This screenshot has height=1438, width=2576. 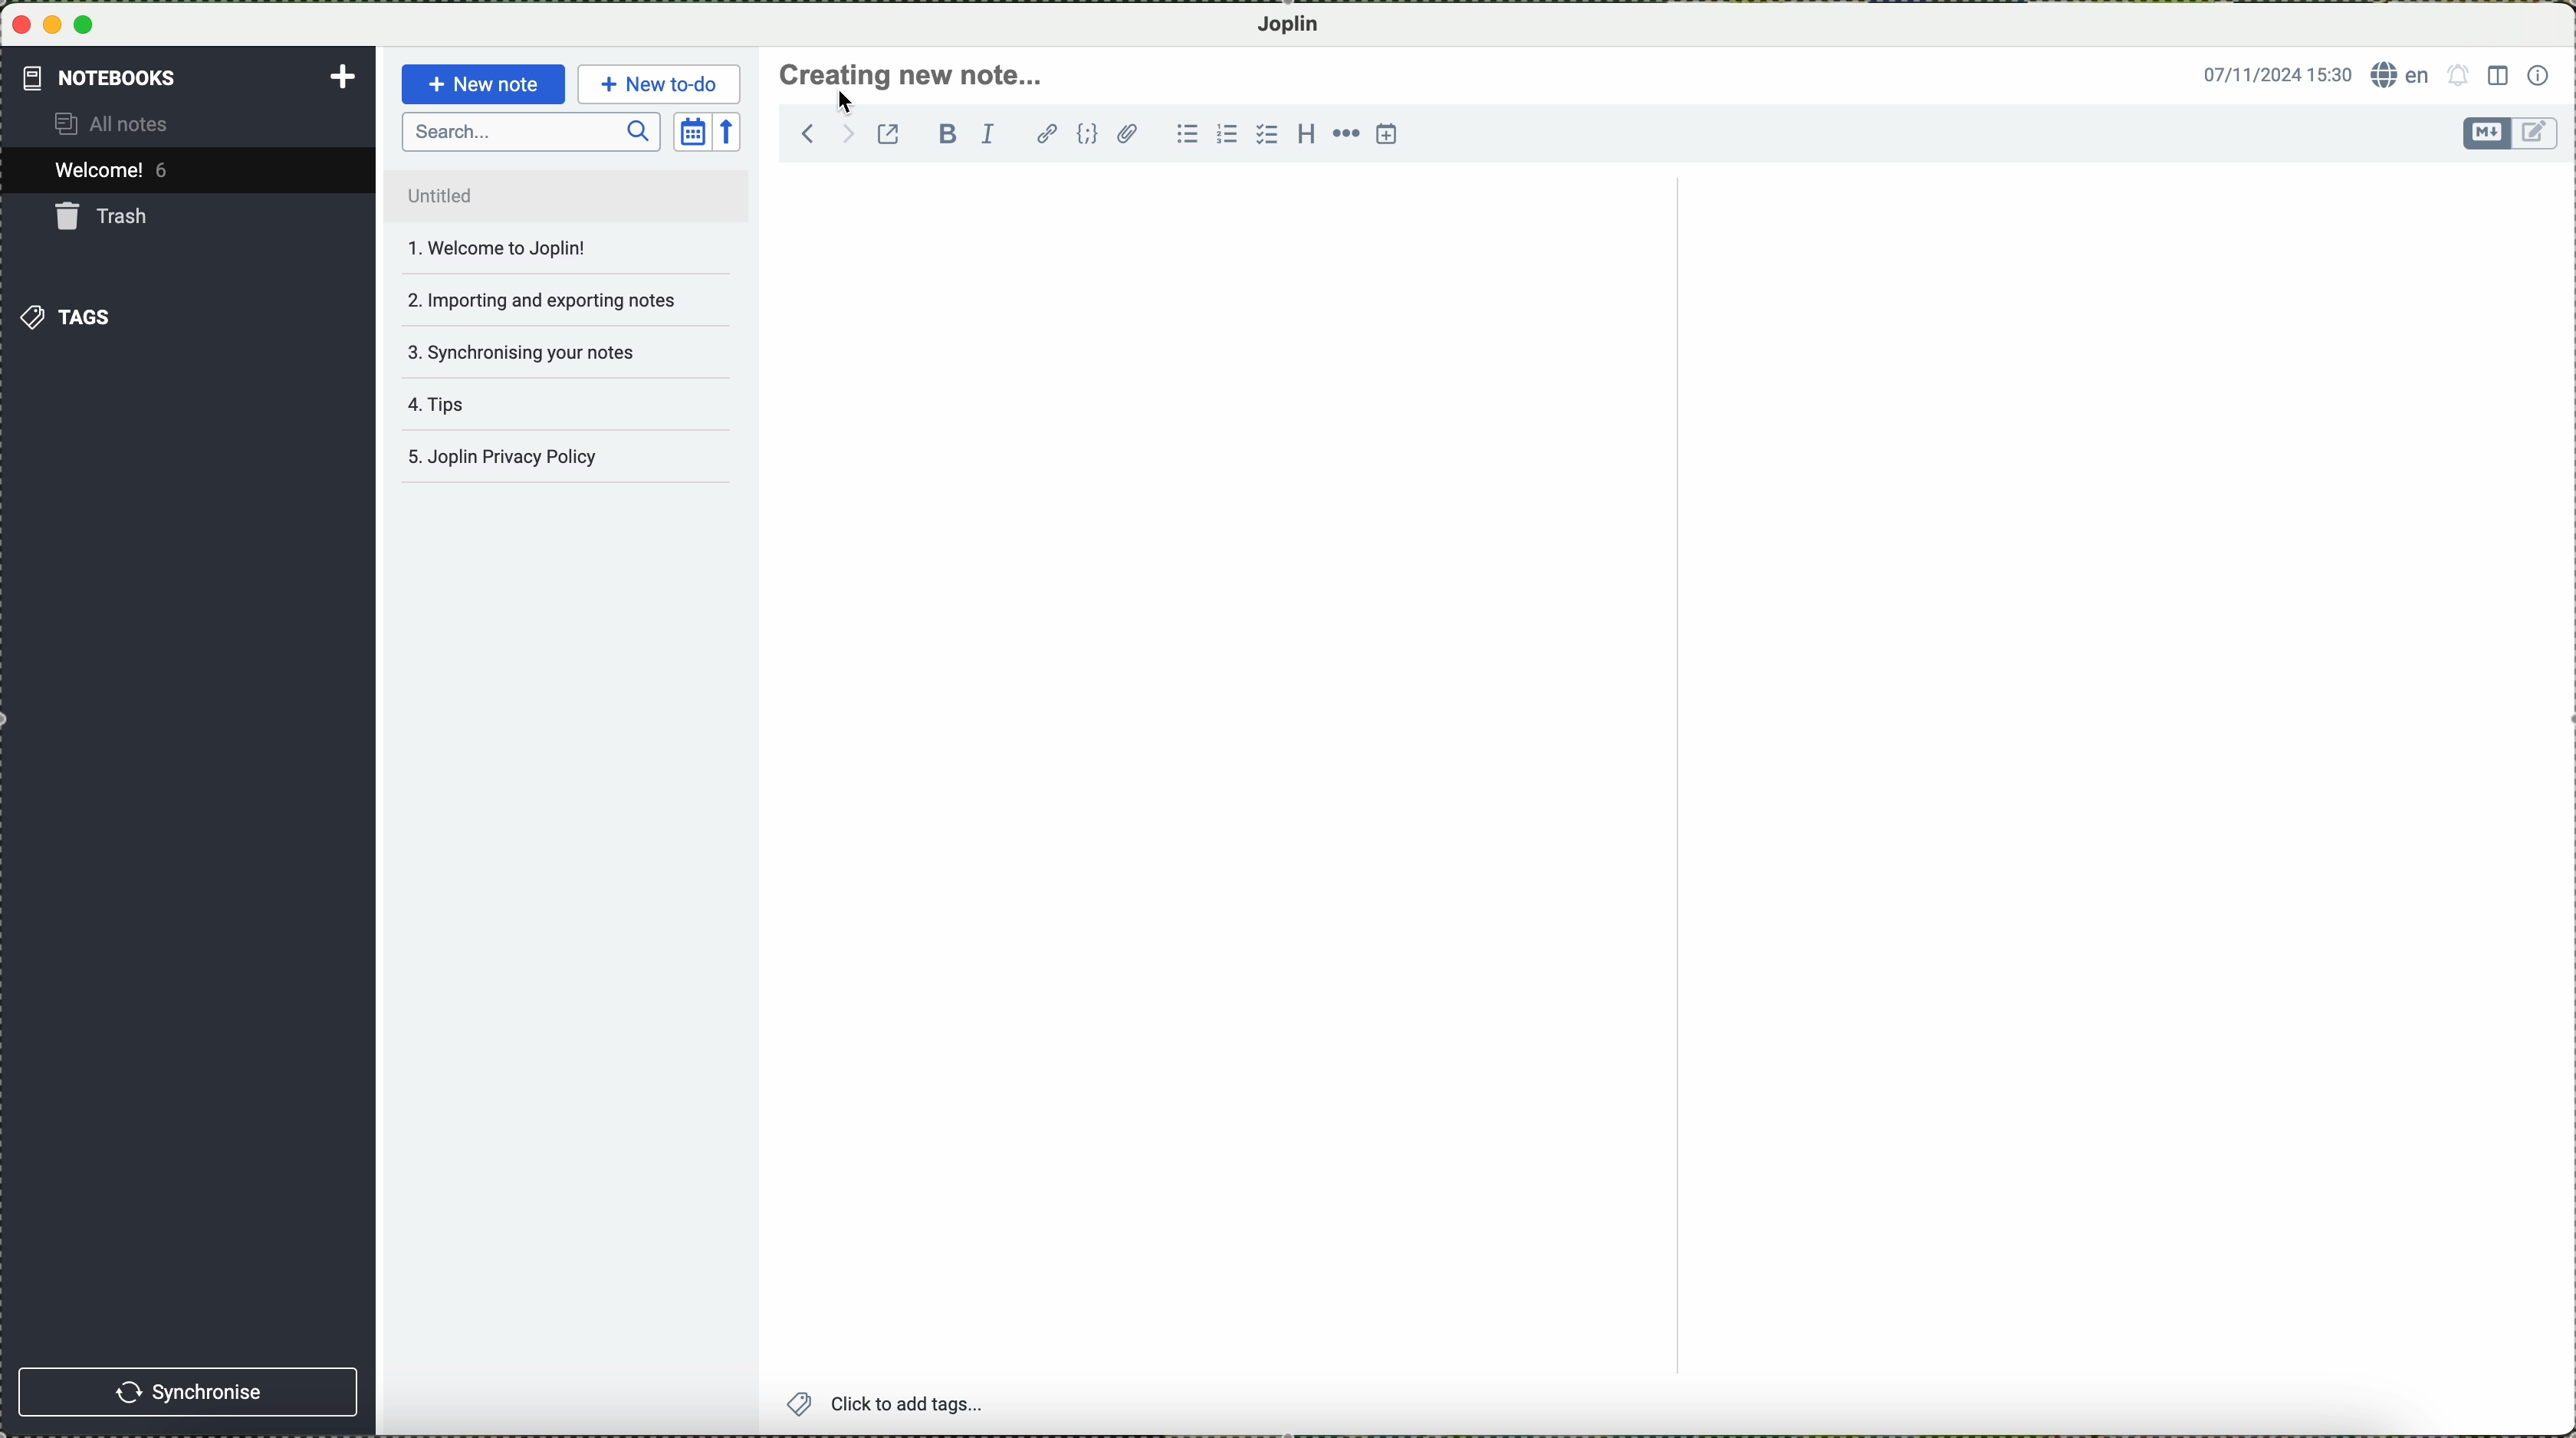 I want to click on toggle editor layout, so click(x=2497, y=76).